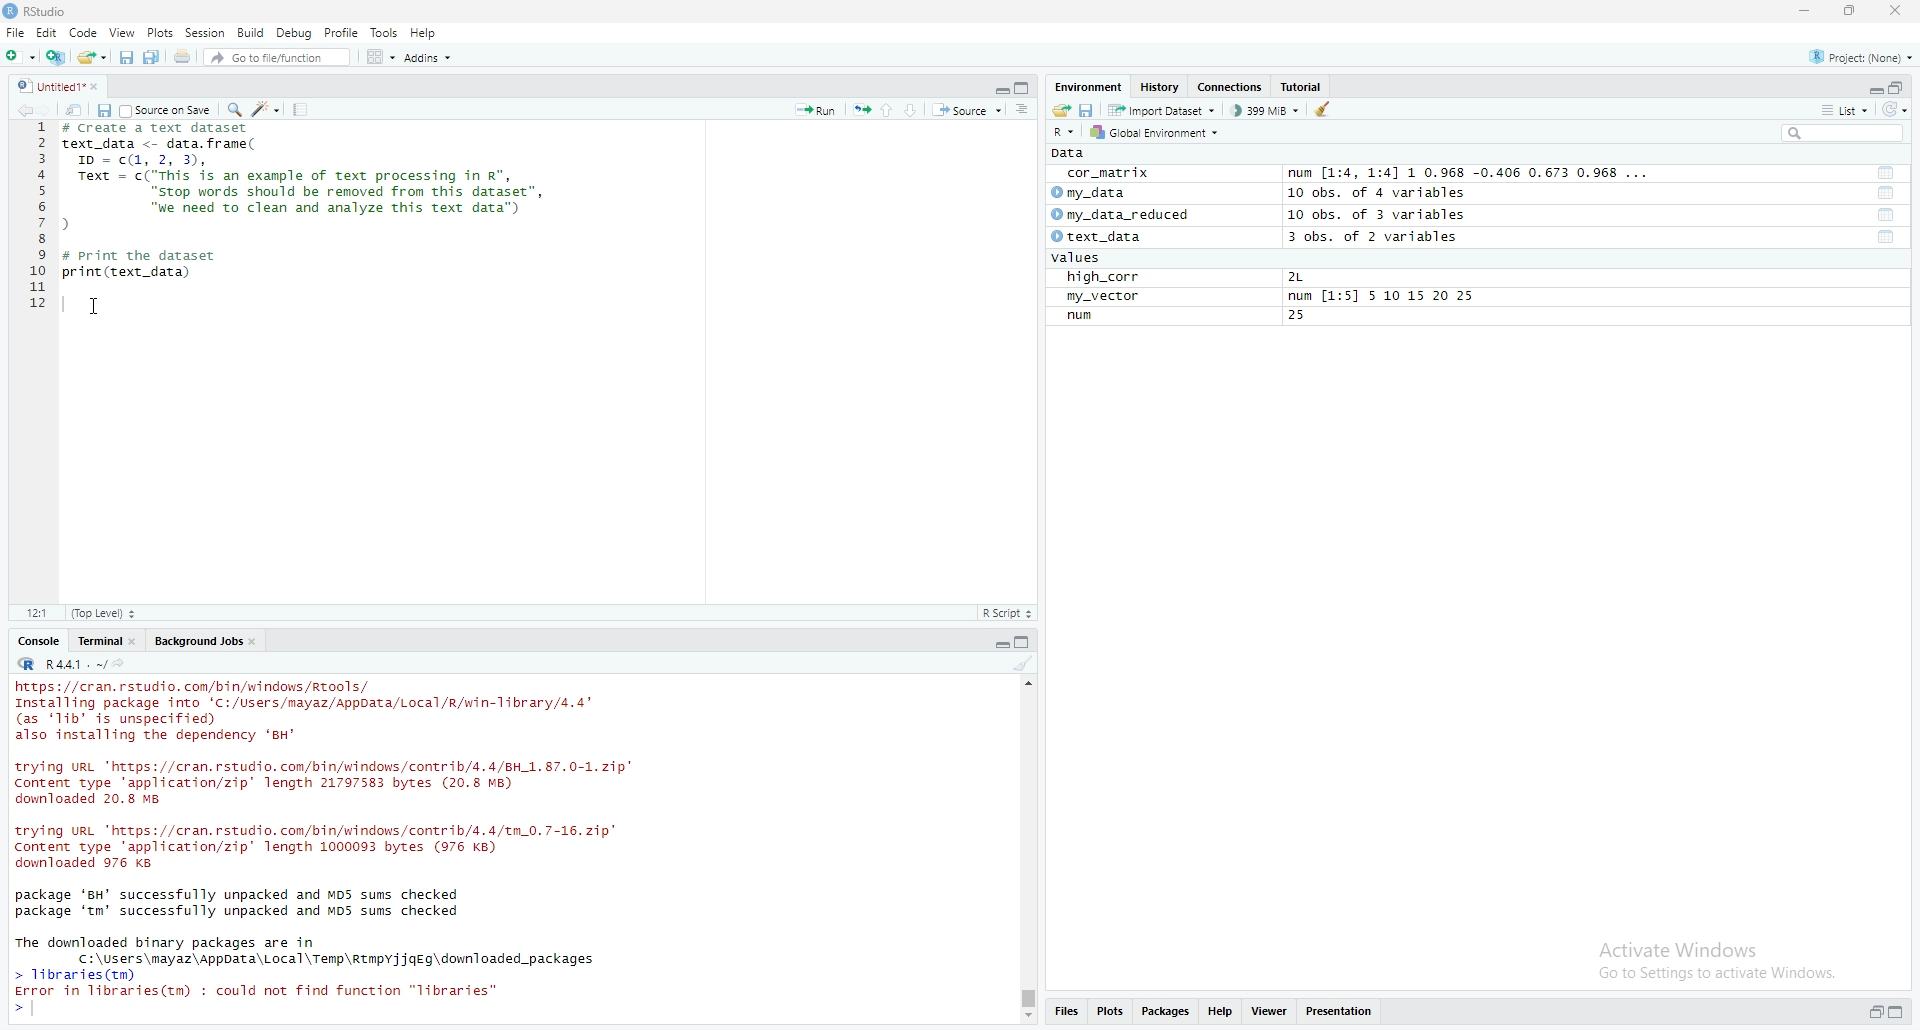  Describe the element at coordinates (1885, 215) in the screenshot. I see `functions ` at that location.